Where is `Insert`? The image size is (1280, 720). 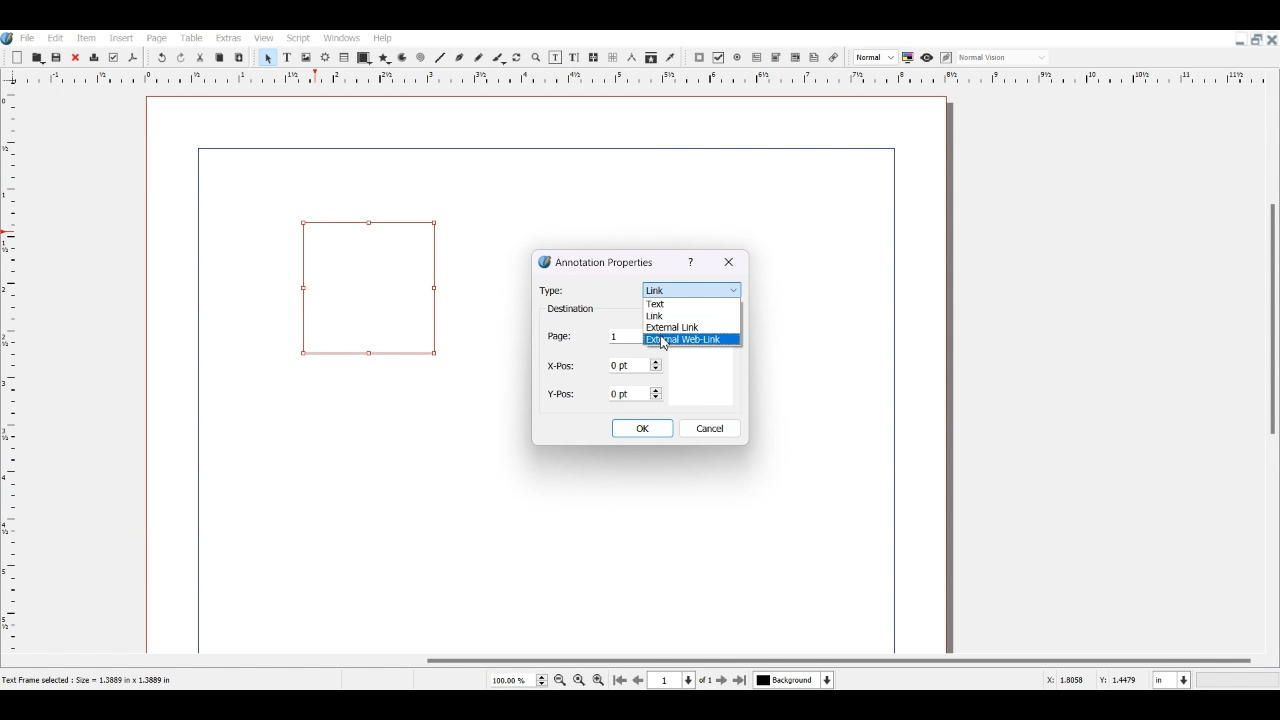 Insert is located at coordinates (120, 38).